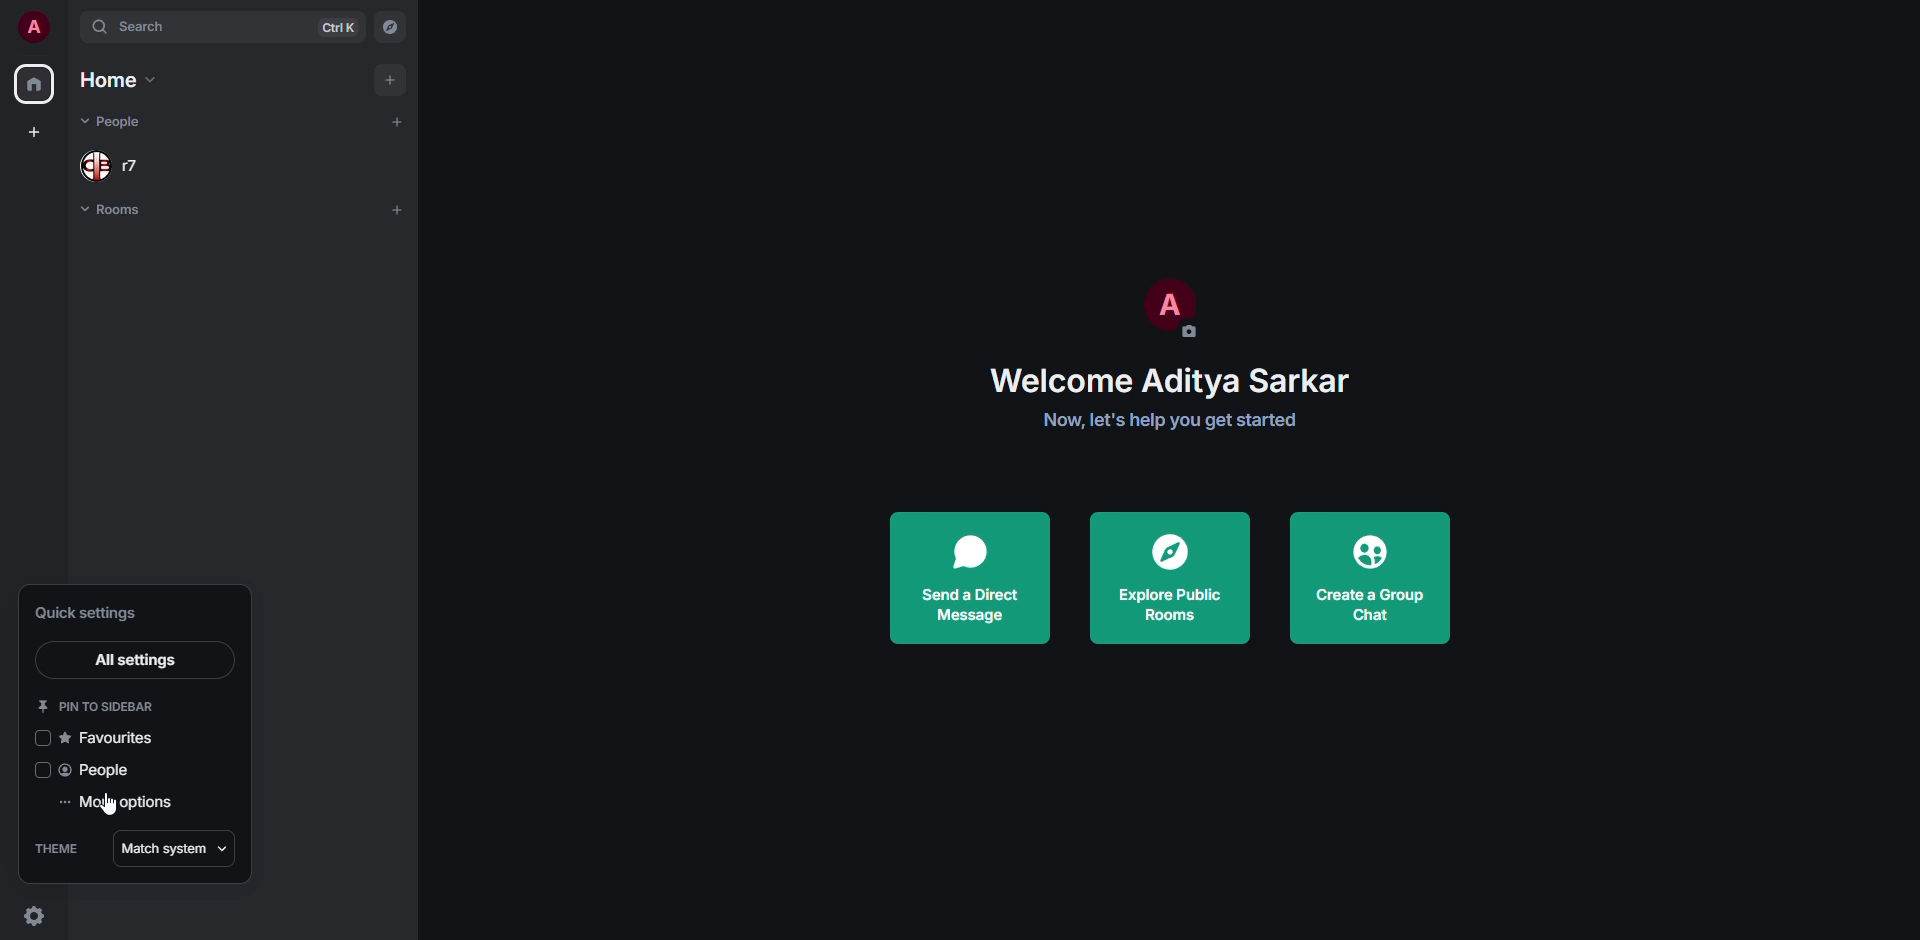 This screenshot has height=940, width=1920. What do you see at coordinates (33, 130) in the screenshot?
I see `create space` at bounding box center [33, 130].